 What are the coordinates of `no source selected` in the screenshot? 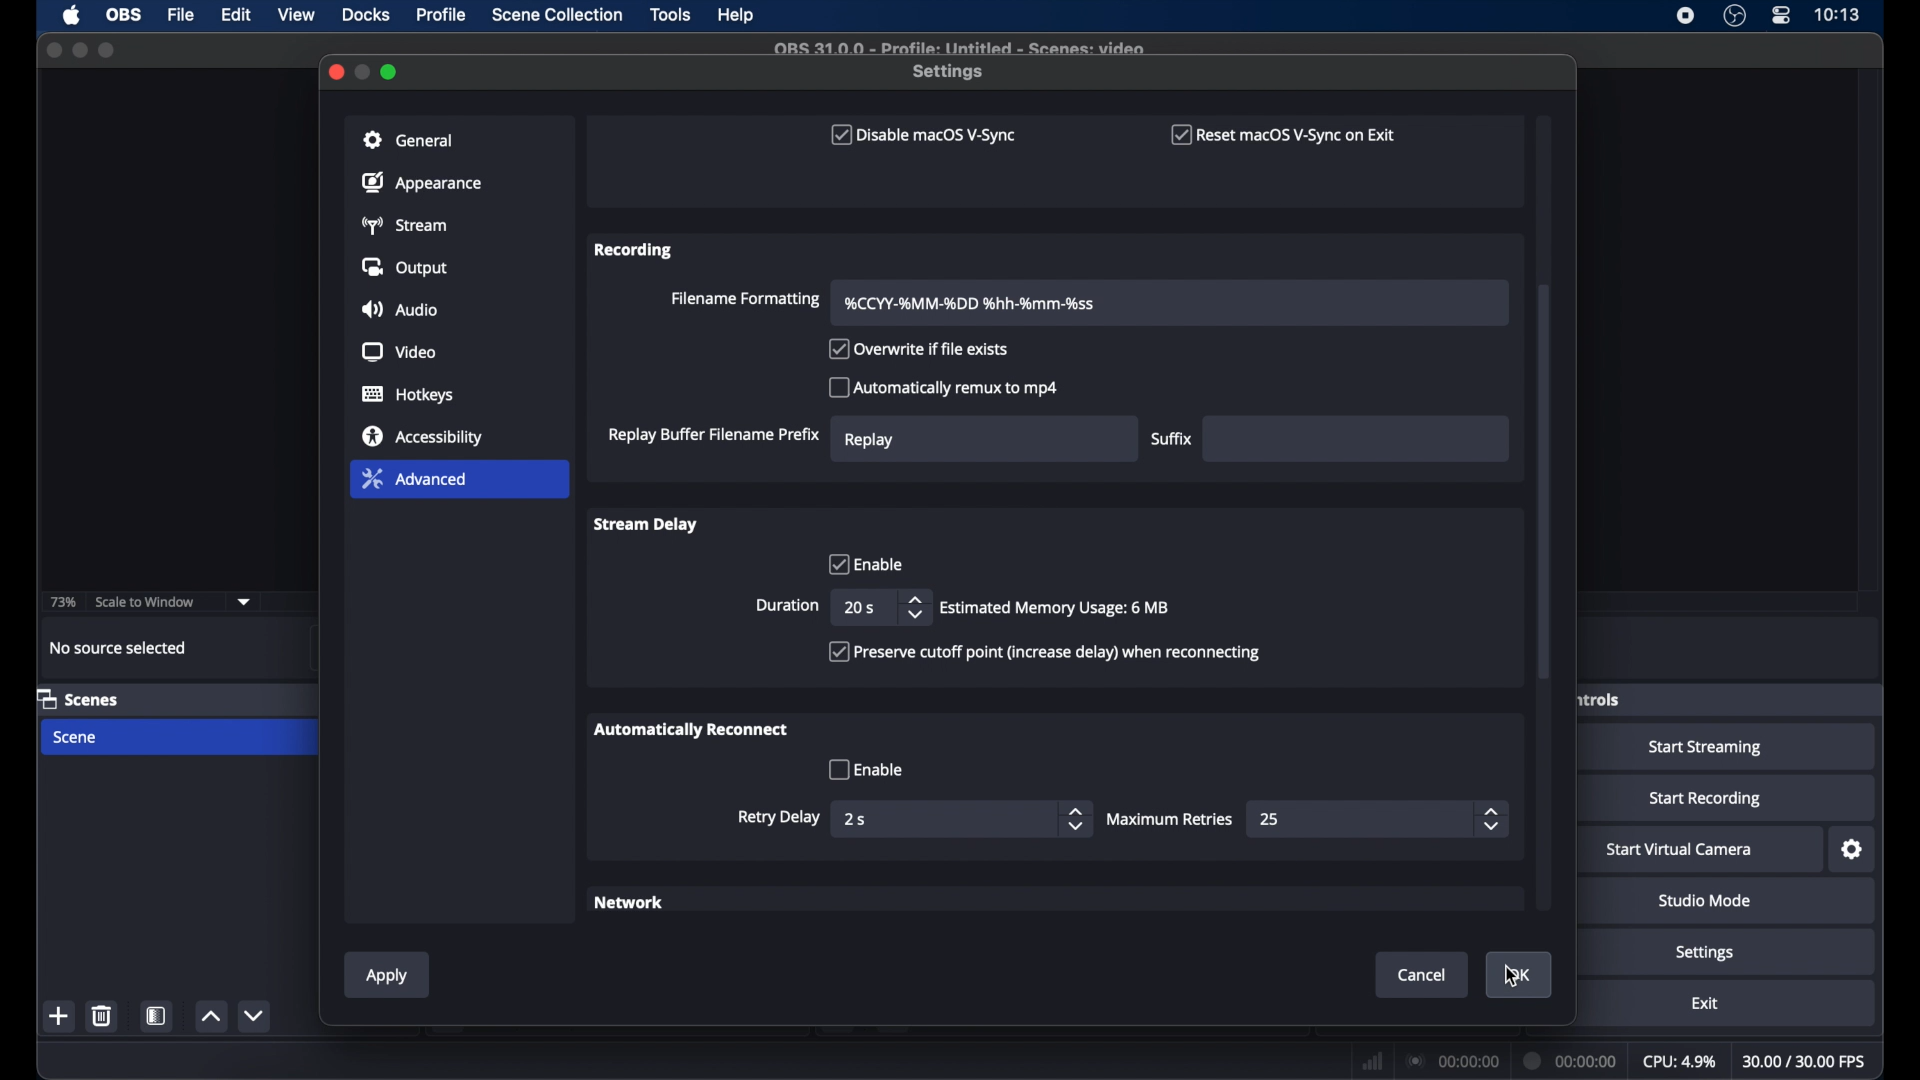 It's located at (119, 648).